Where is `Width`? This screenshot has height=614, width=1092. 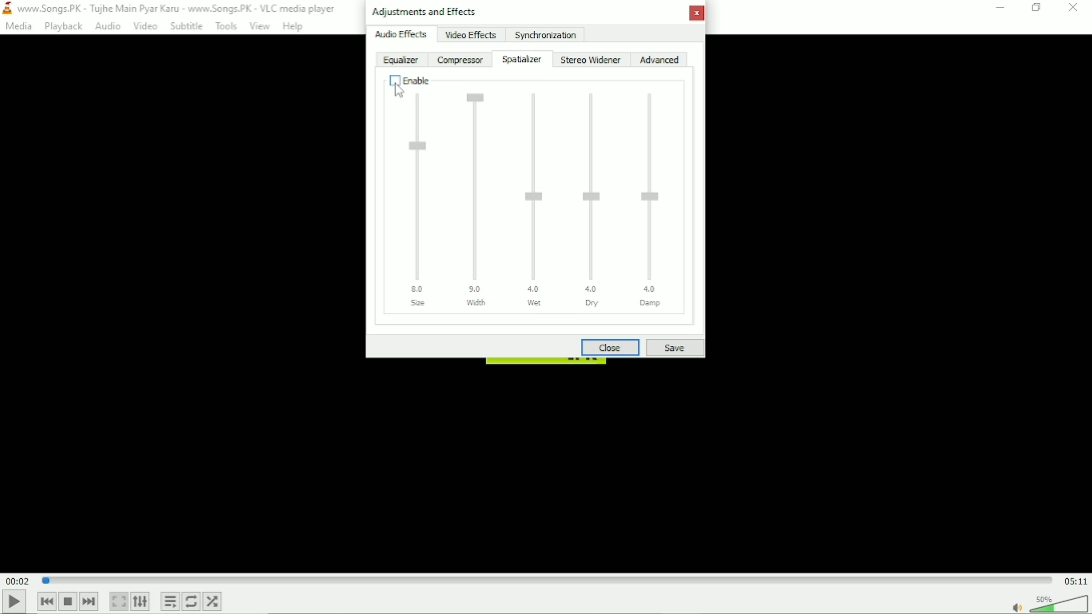 Width is located at coordinates (478, 198).